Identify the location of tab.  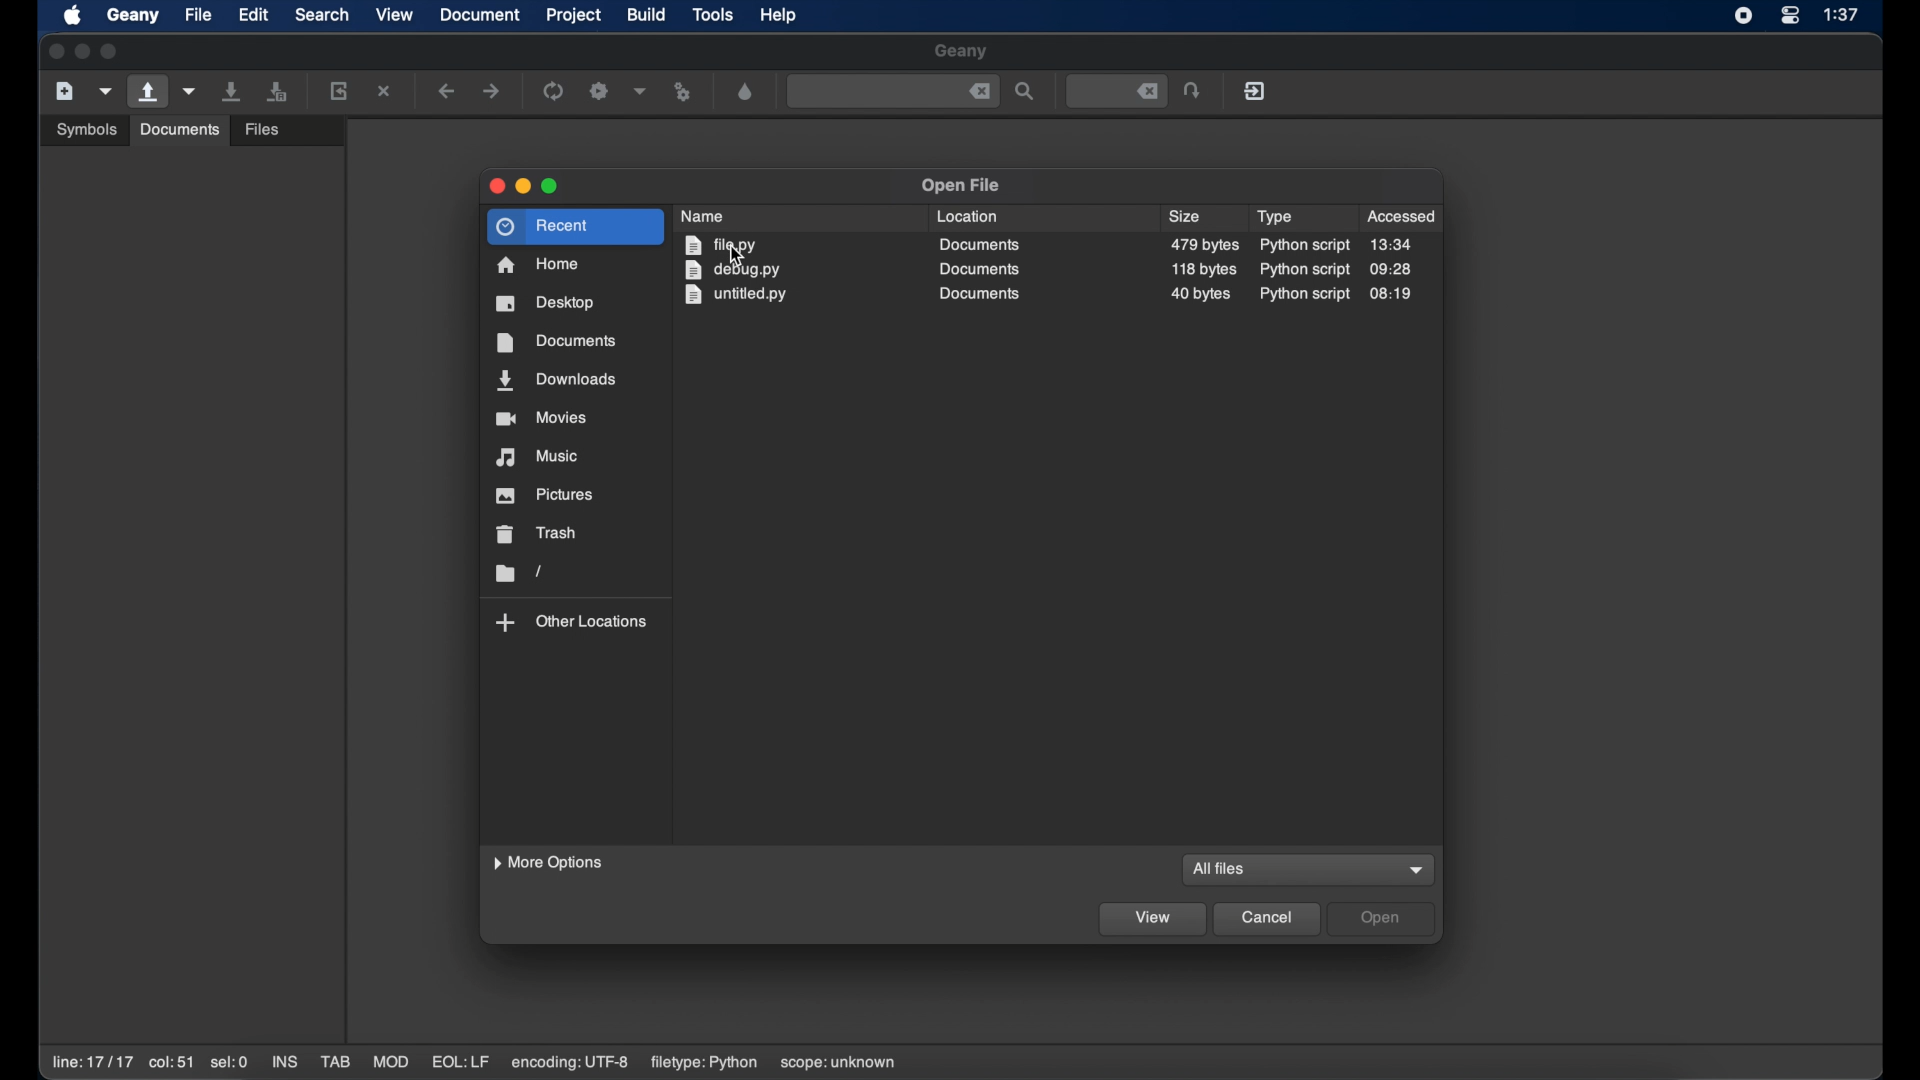
(336, 1062).